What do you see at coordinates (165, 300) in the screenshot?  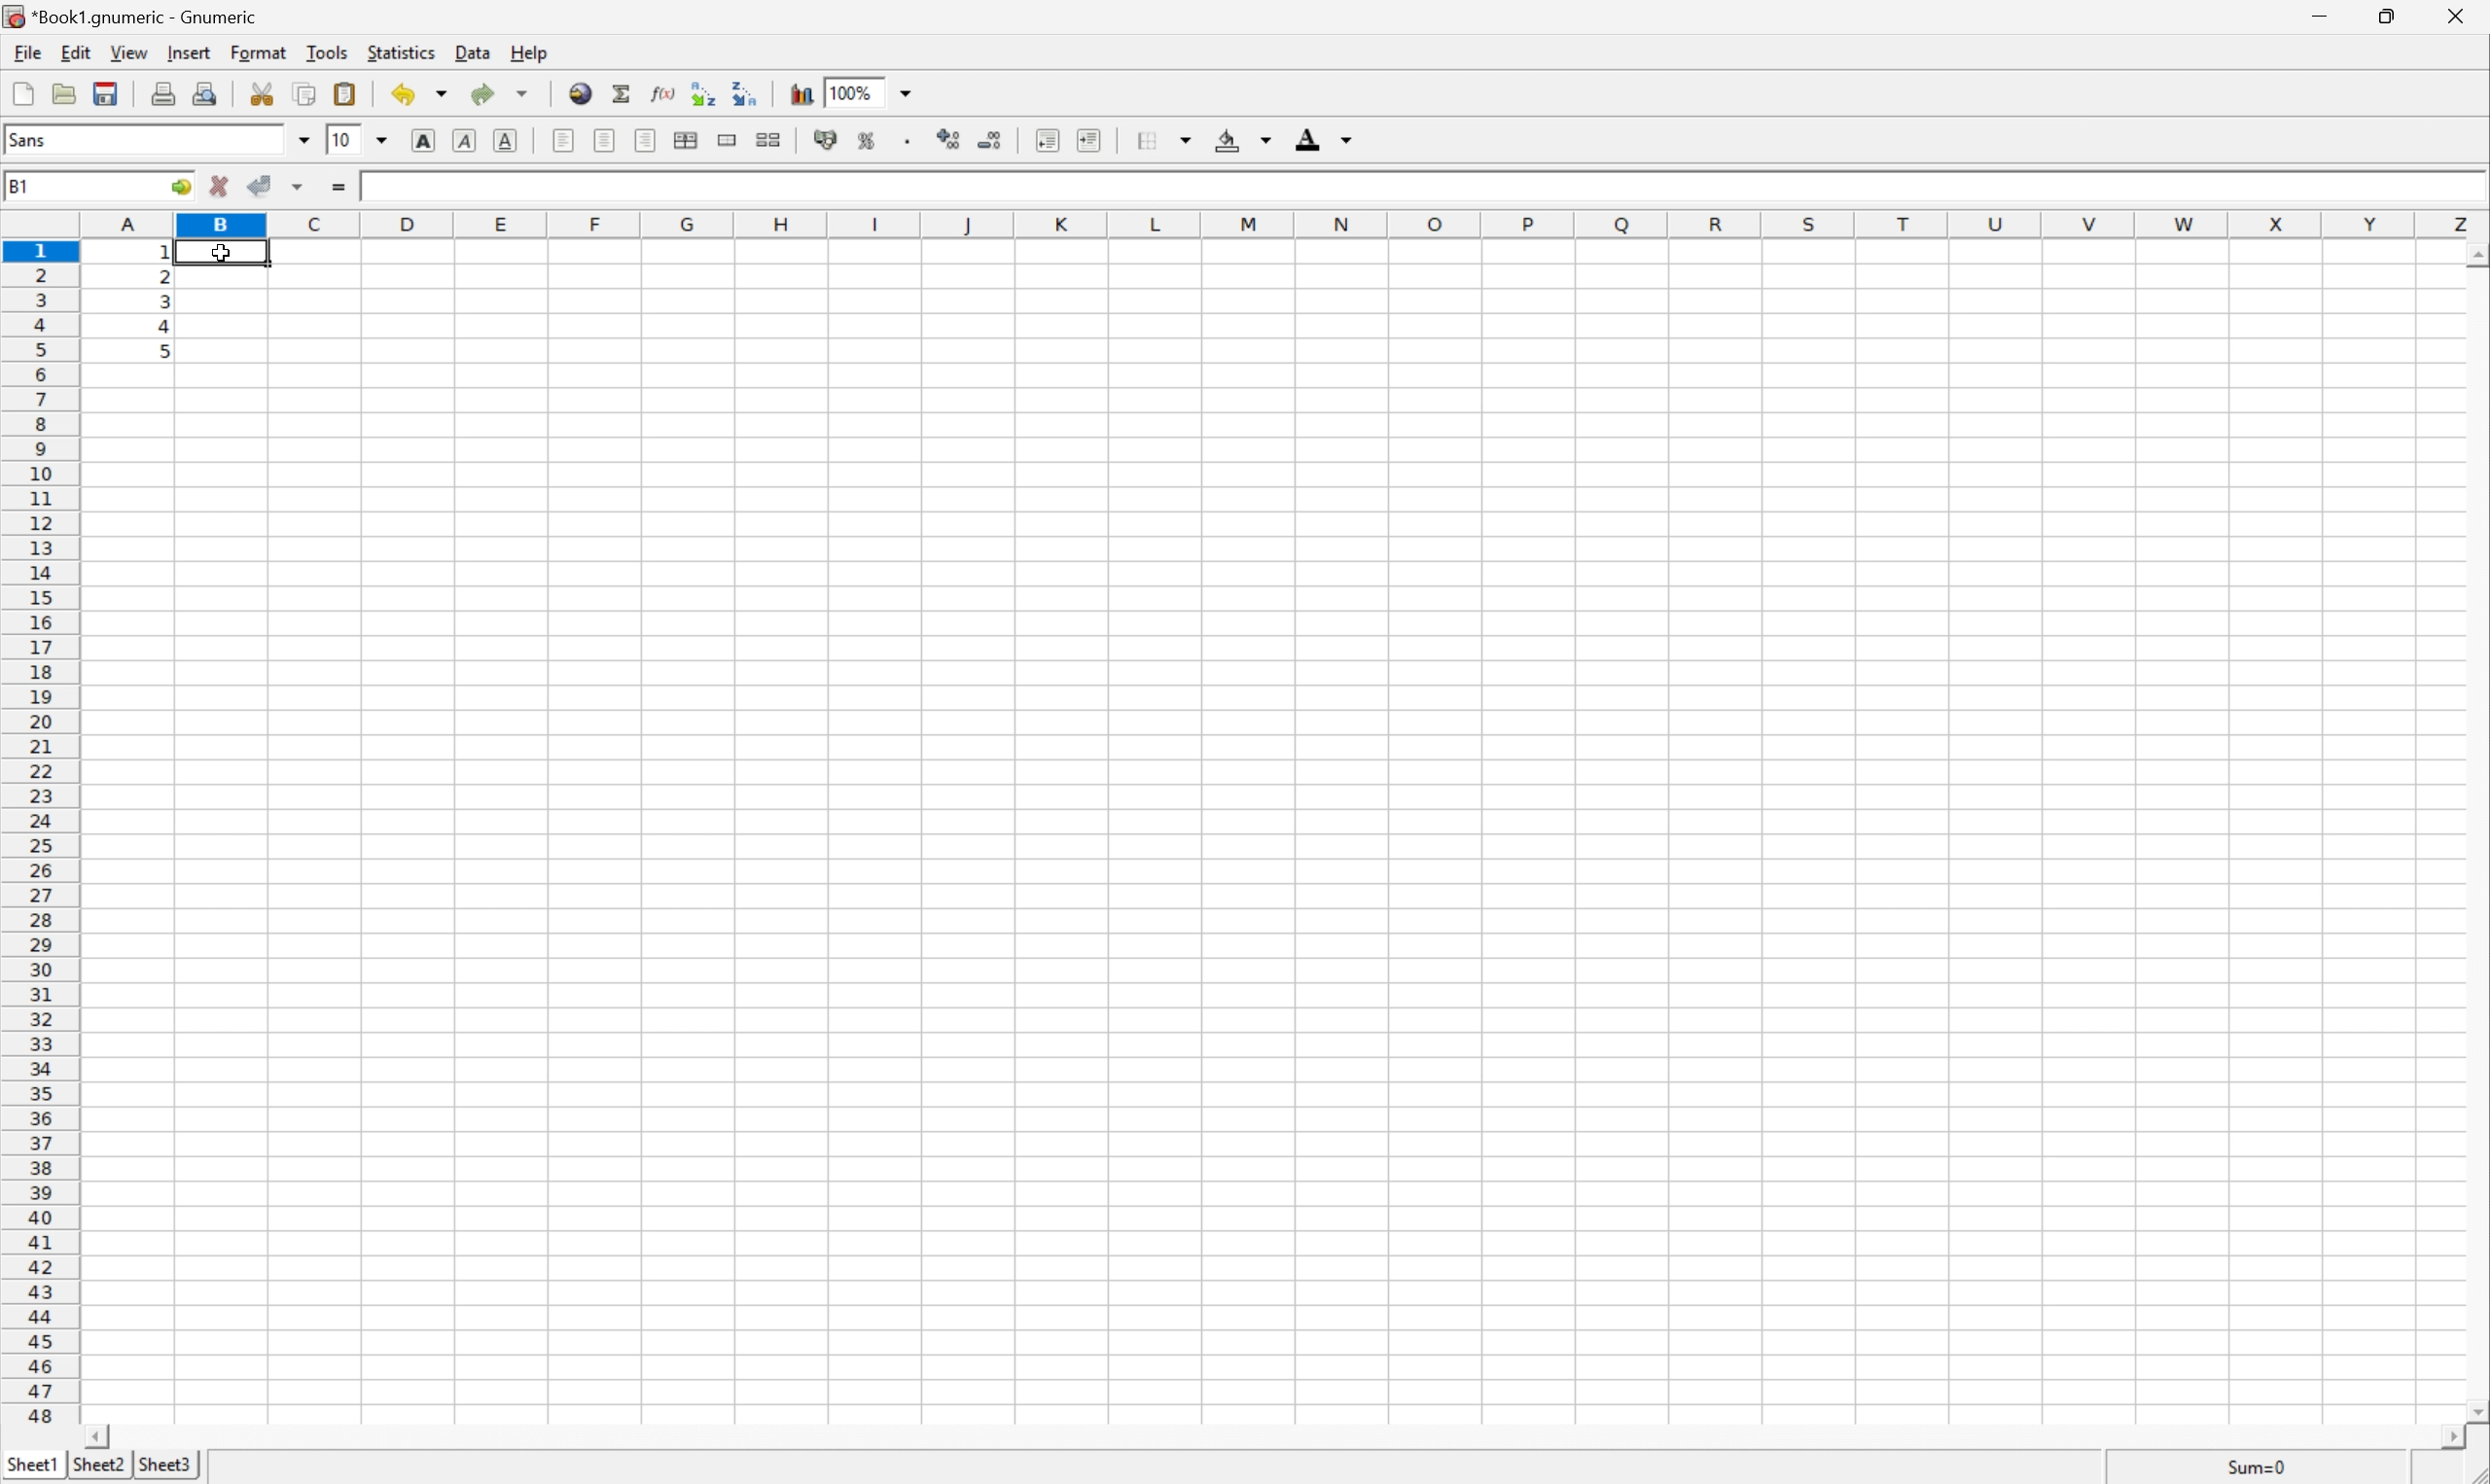 I see `3` at bounding box center [165, 300].